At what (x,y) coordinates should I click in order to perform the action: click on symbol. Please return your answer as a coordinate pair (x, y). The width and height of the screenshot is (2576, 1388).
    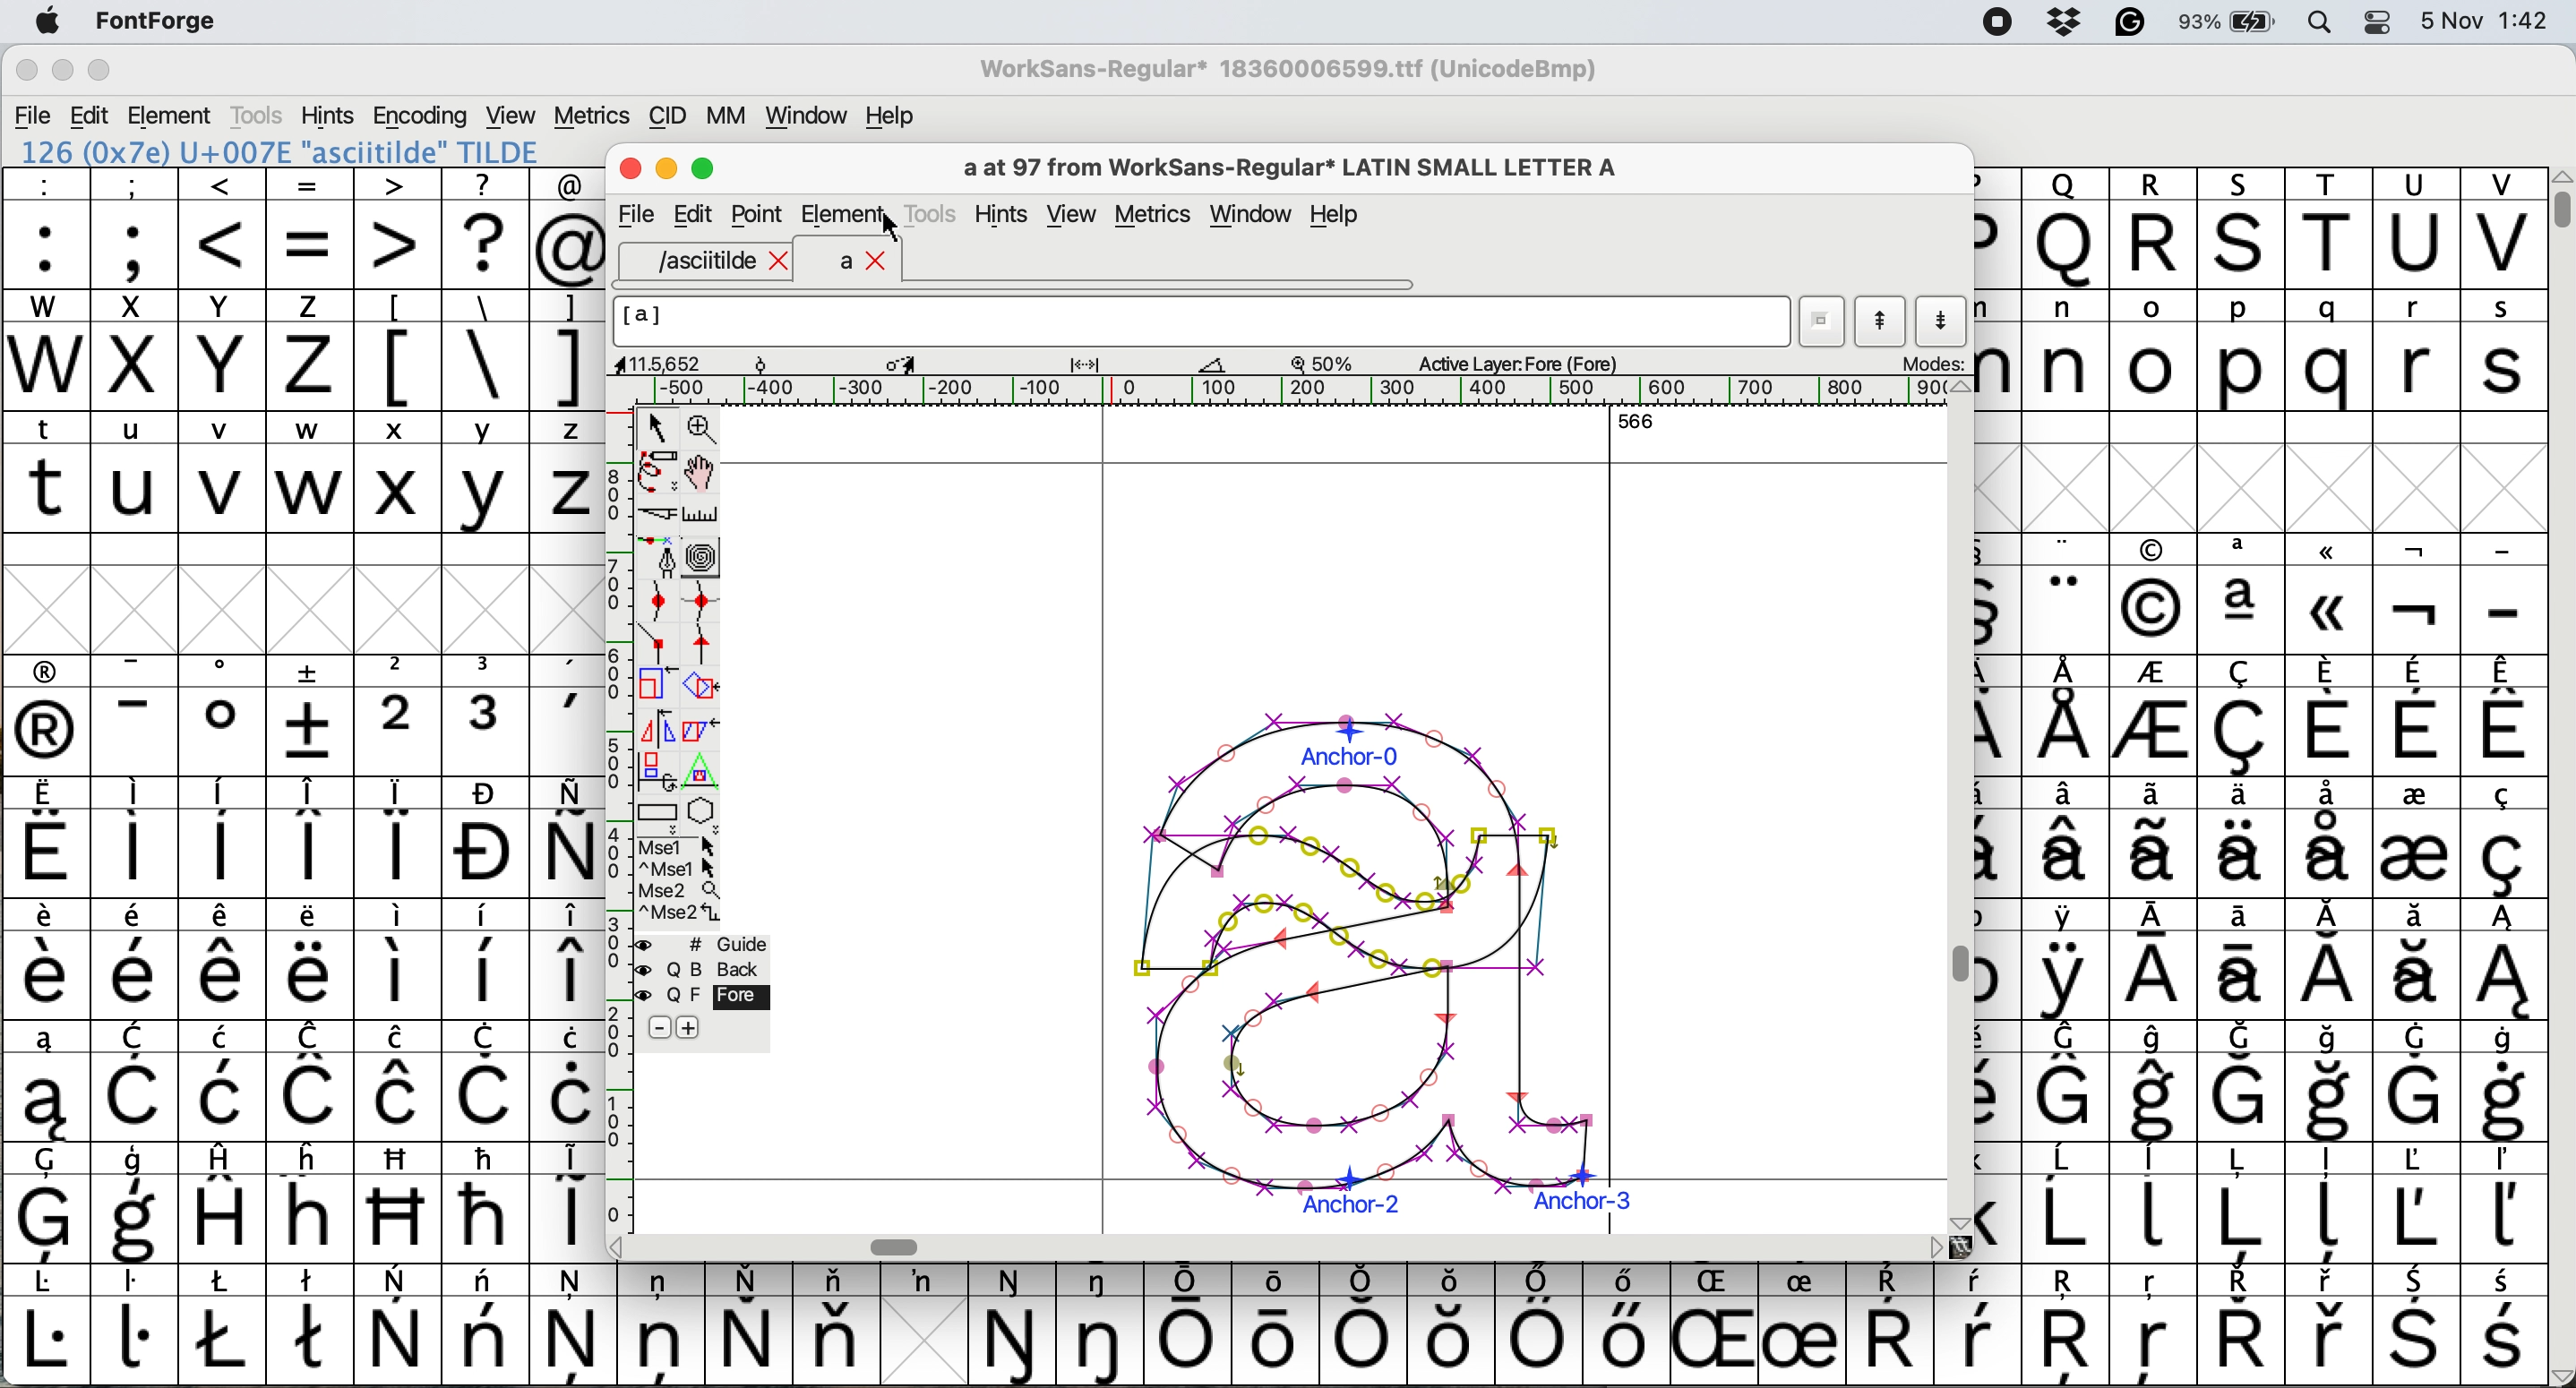
    Looking at the image, I should click on (399, 958).